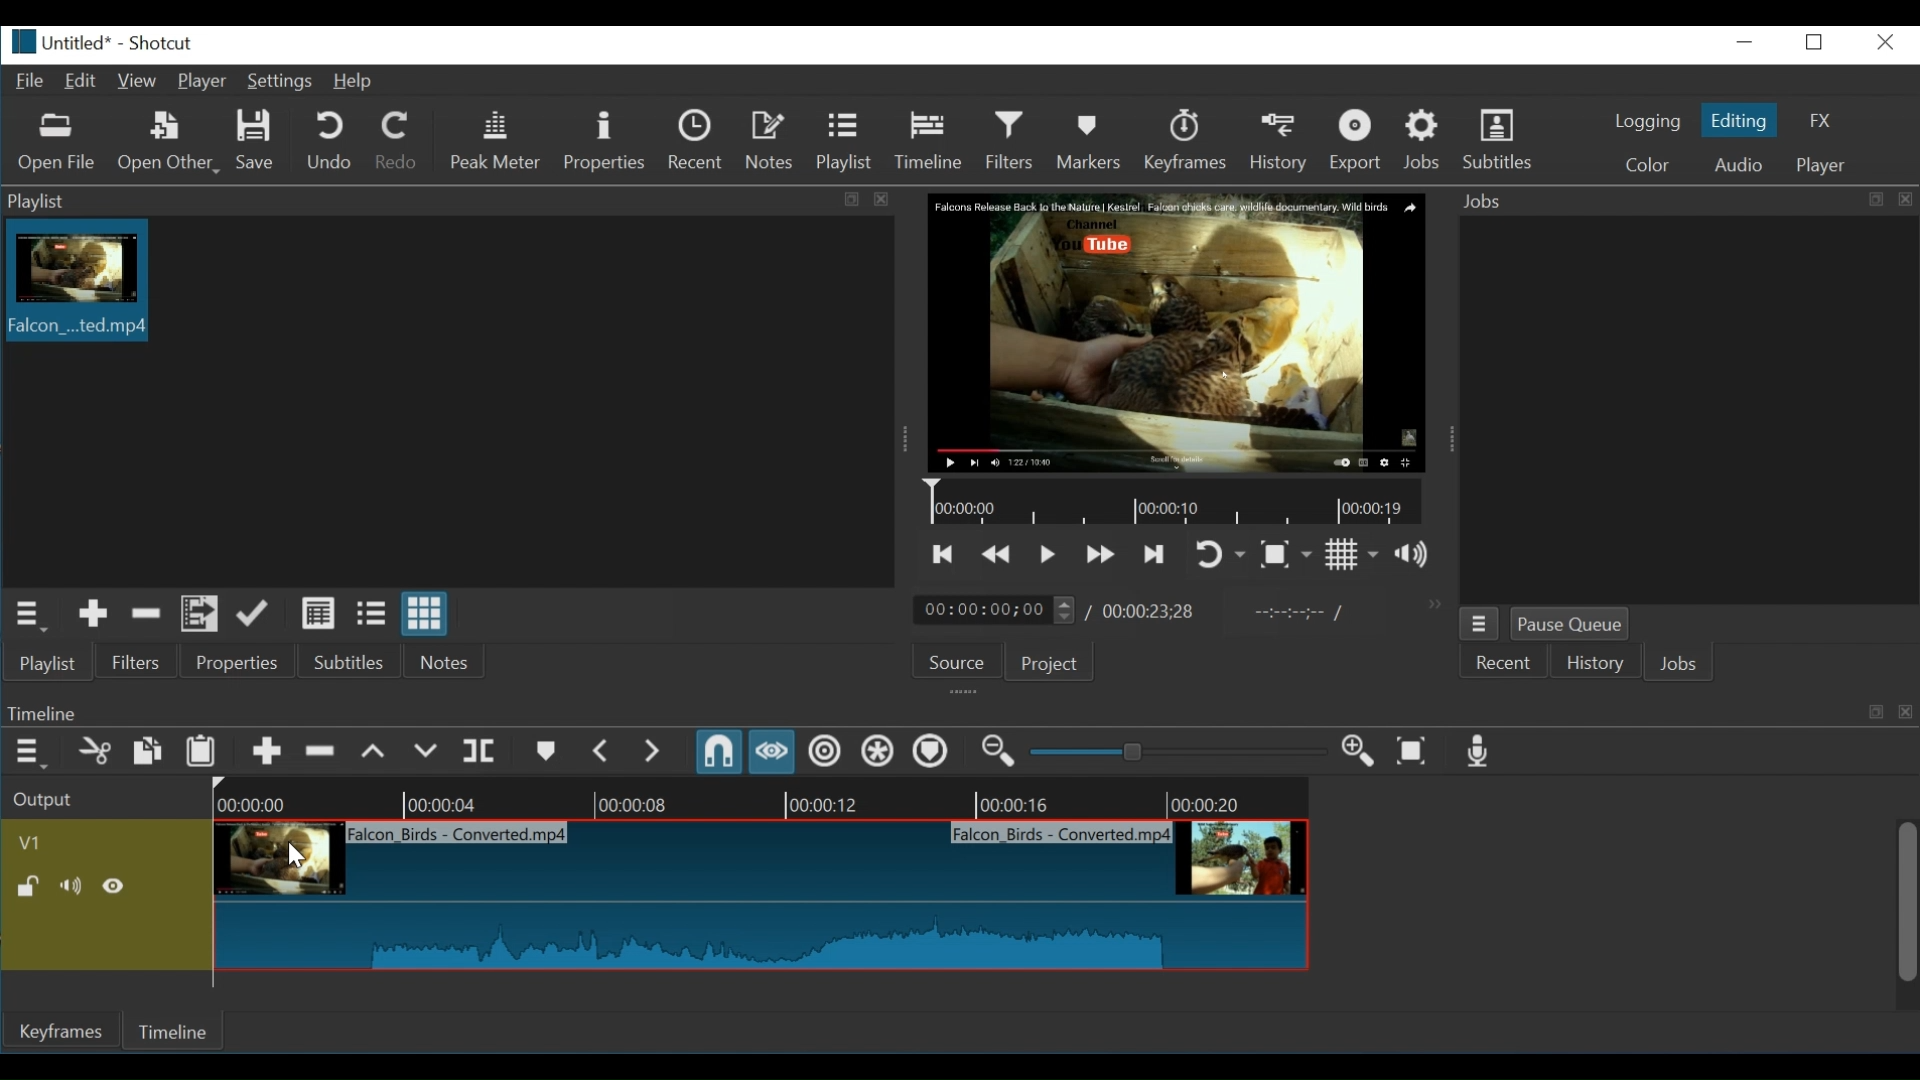  I want to click on Append, so click(268, 752).